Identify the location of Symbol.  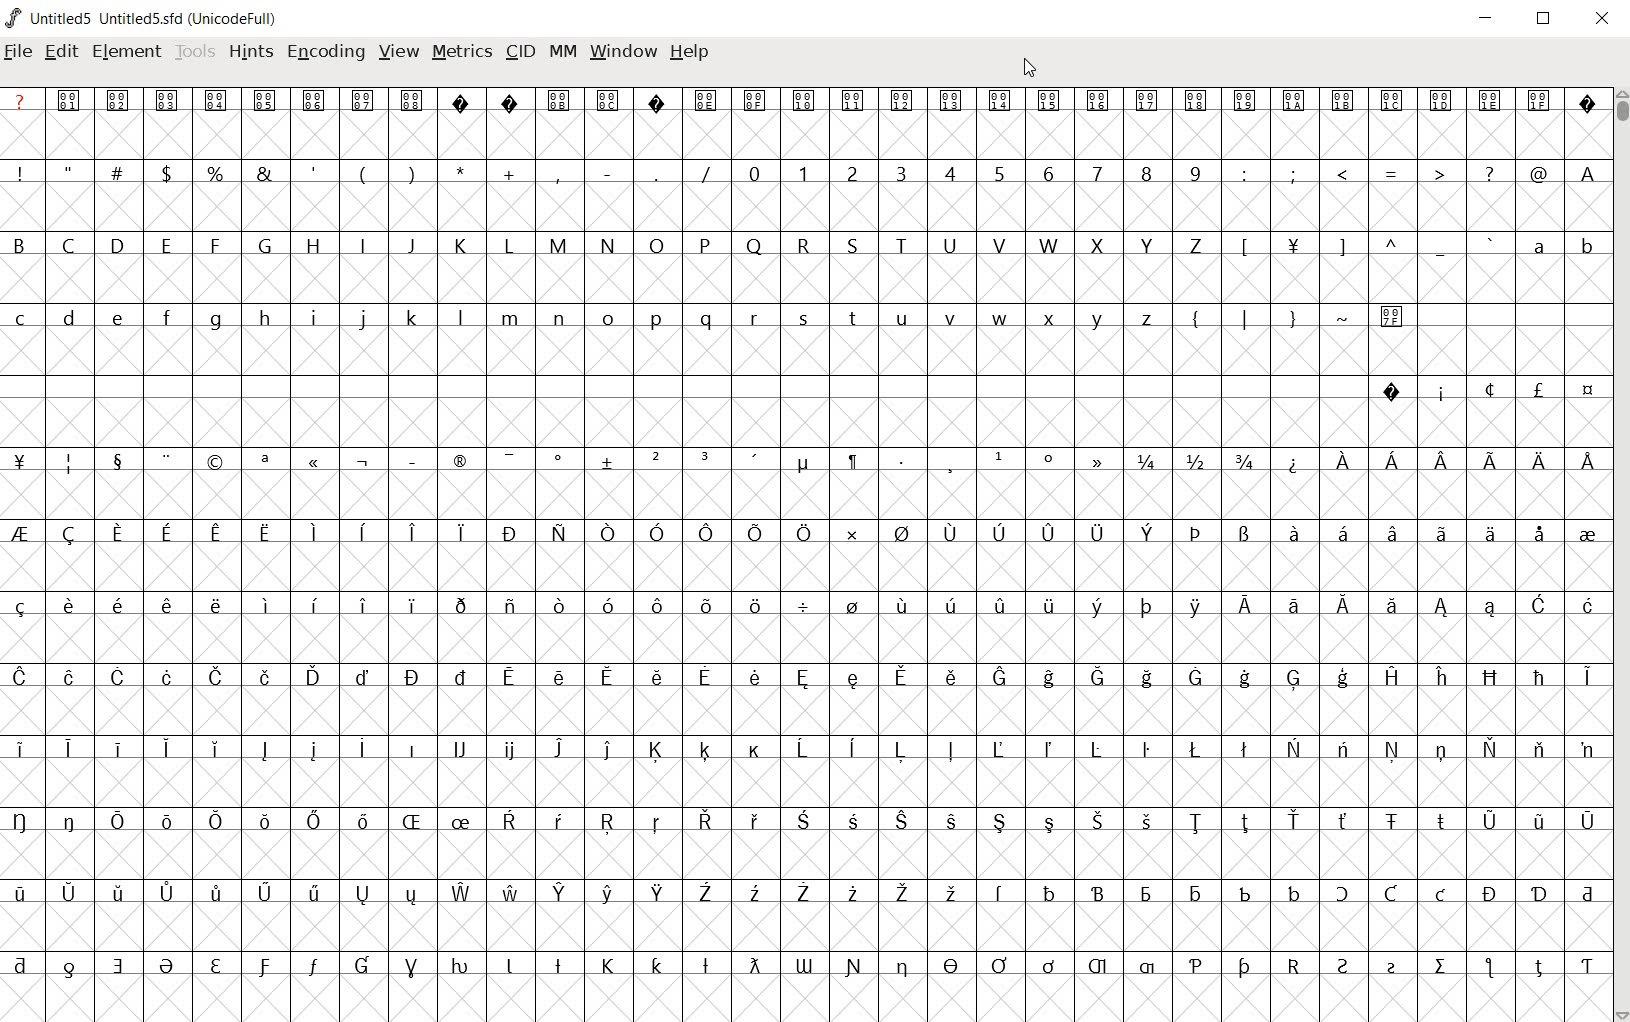
(609, 823).